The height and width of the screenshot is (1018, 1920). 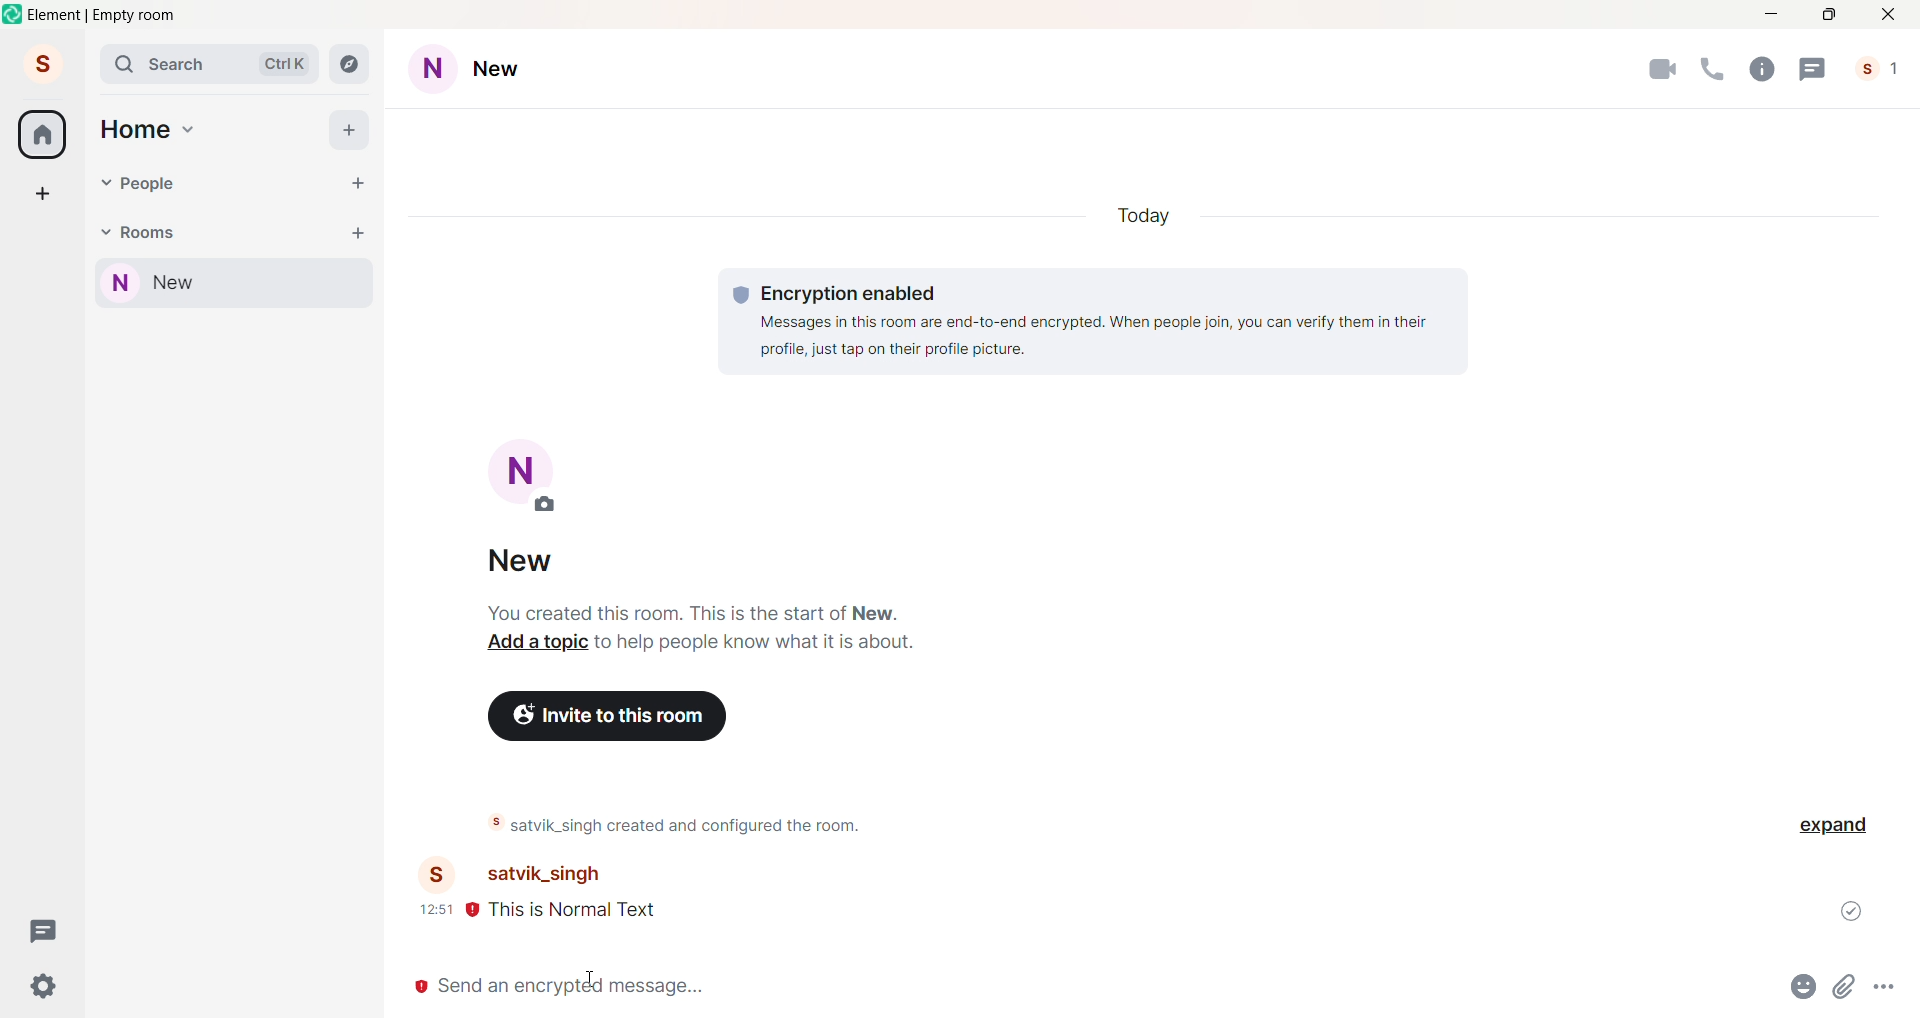 I want to click on Audio Call, so click(x=1709, y=69).